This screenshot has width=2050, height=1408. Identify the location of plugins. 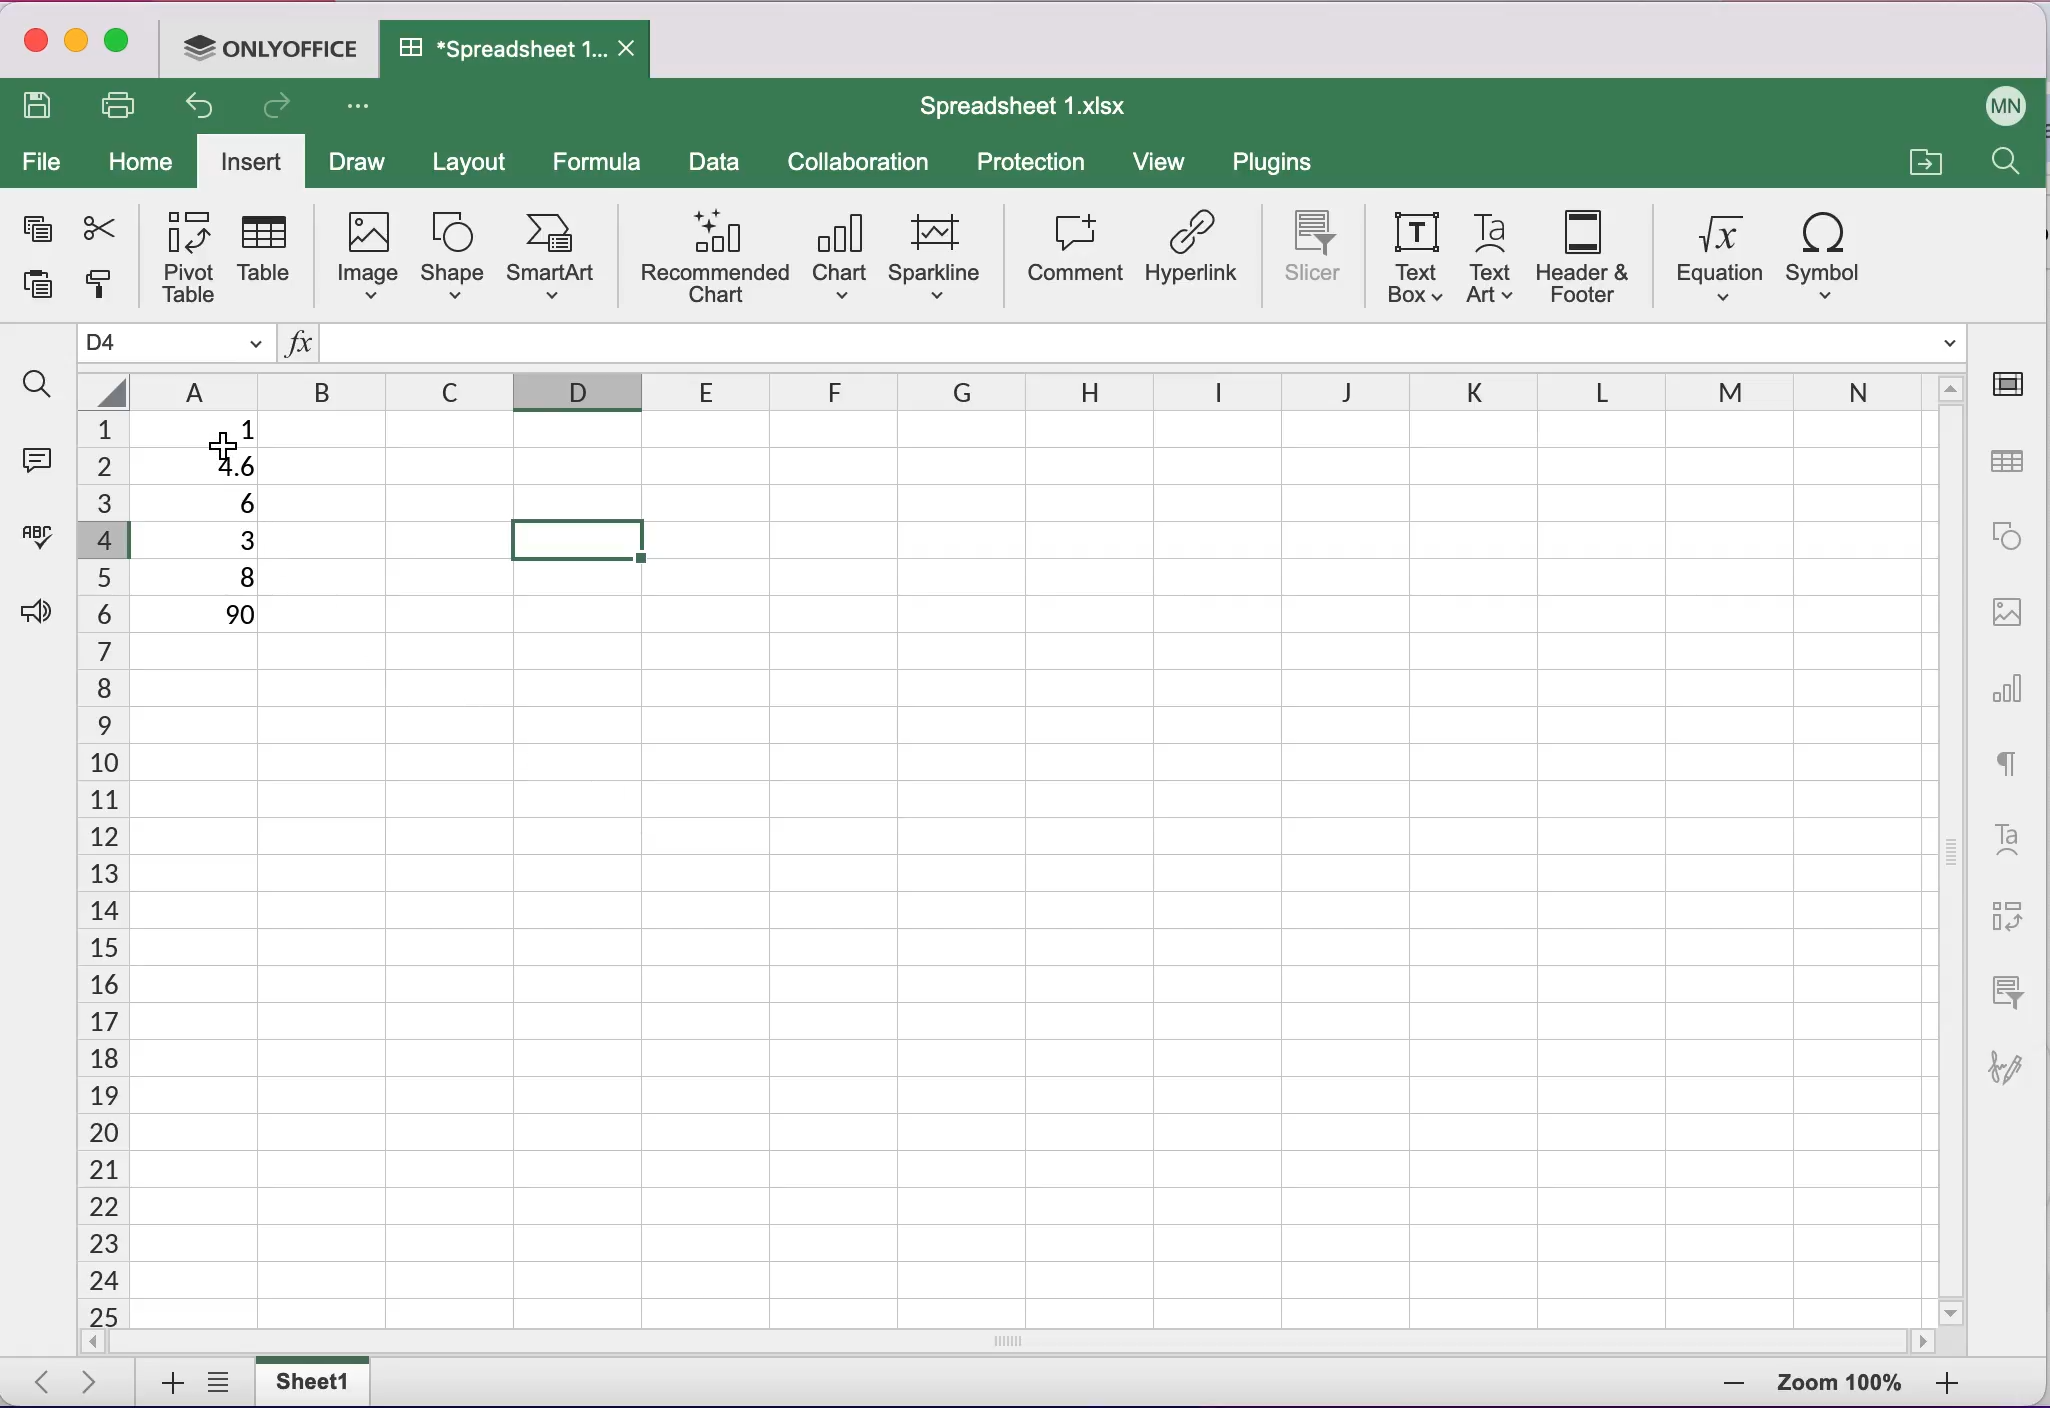
(1274, 164).